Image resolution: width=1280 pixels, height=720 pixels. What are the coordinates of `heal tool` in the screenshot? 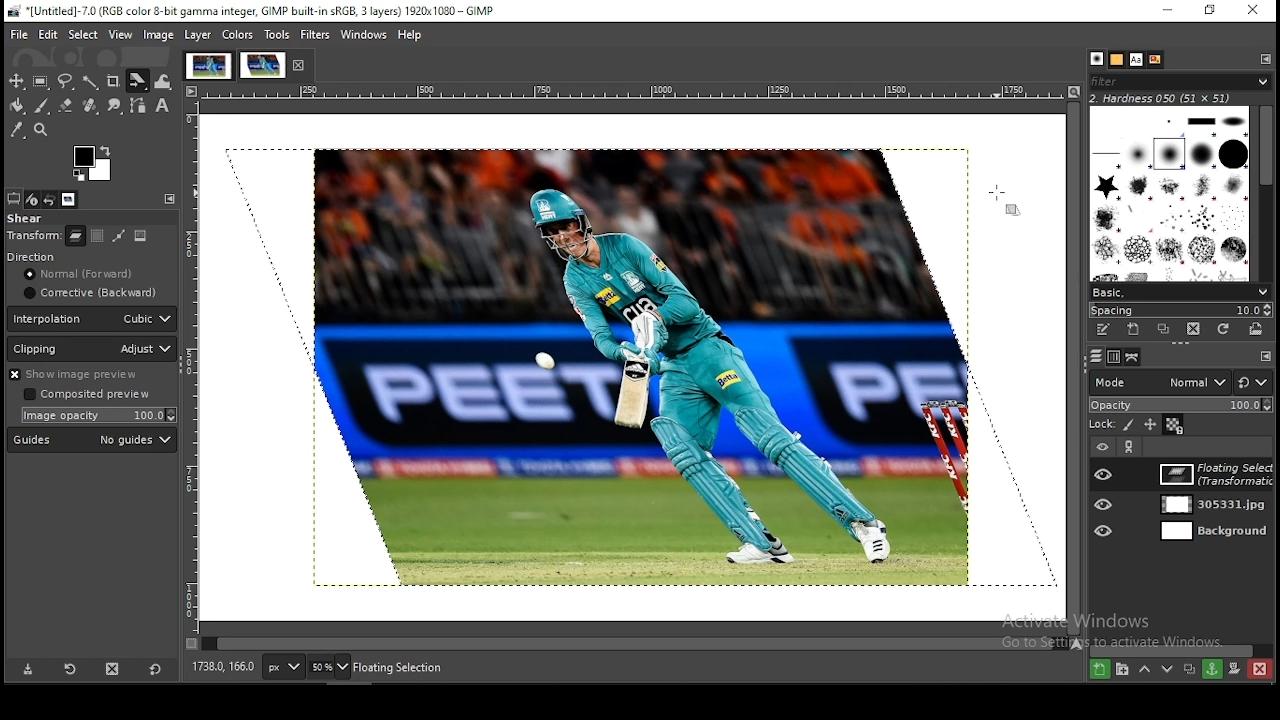 It's located at (91, 106).